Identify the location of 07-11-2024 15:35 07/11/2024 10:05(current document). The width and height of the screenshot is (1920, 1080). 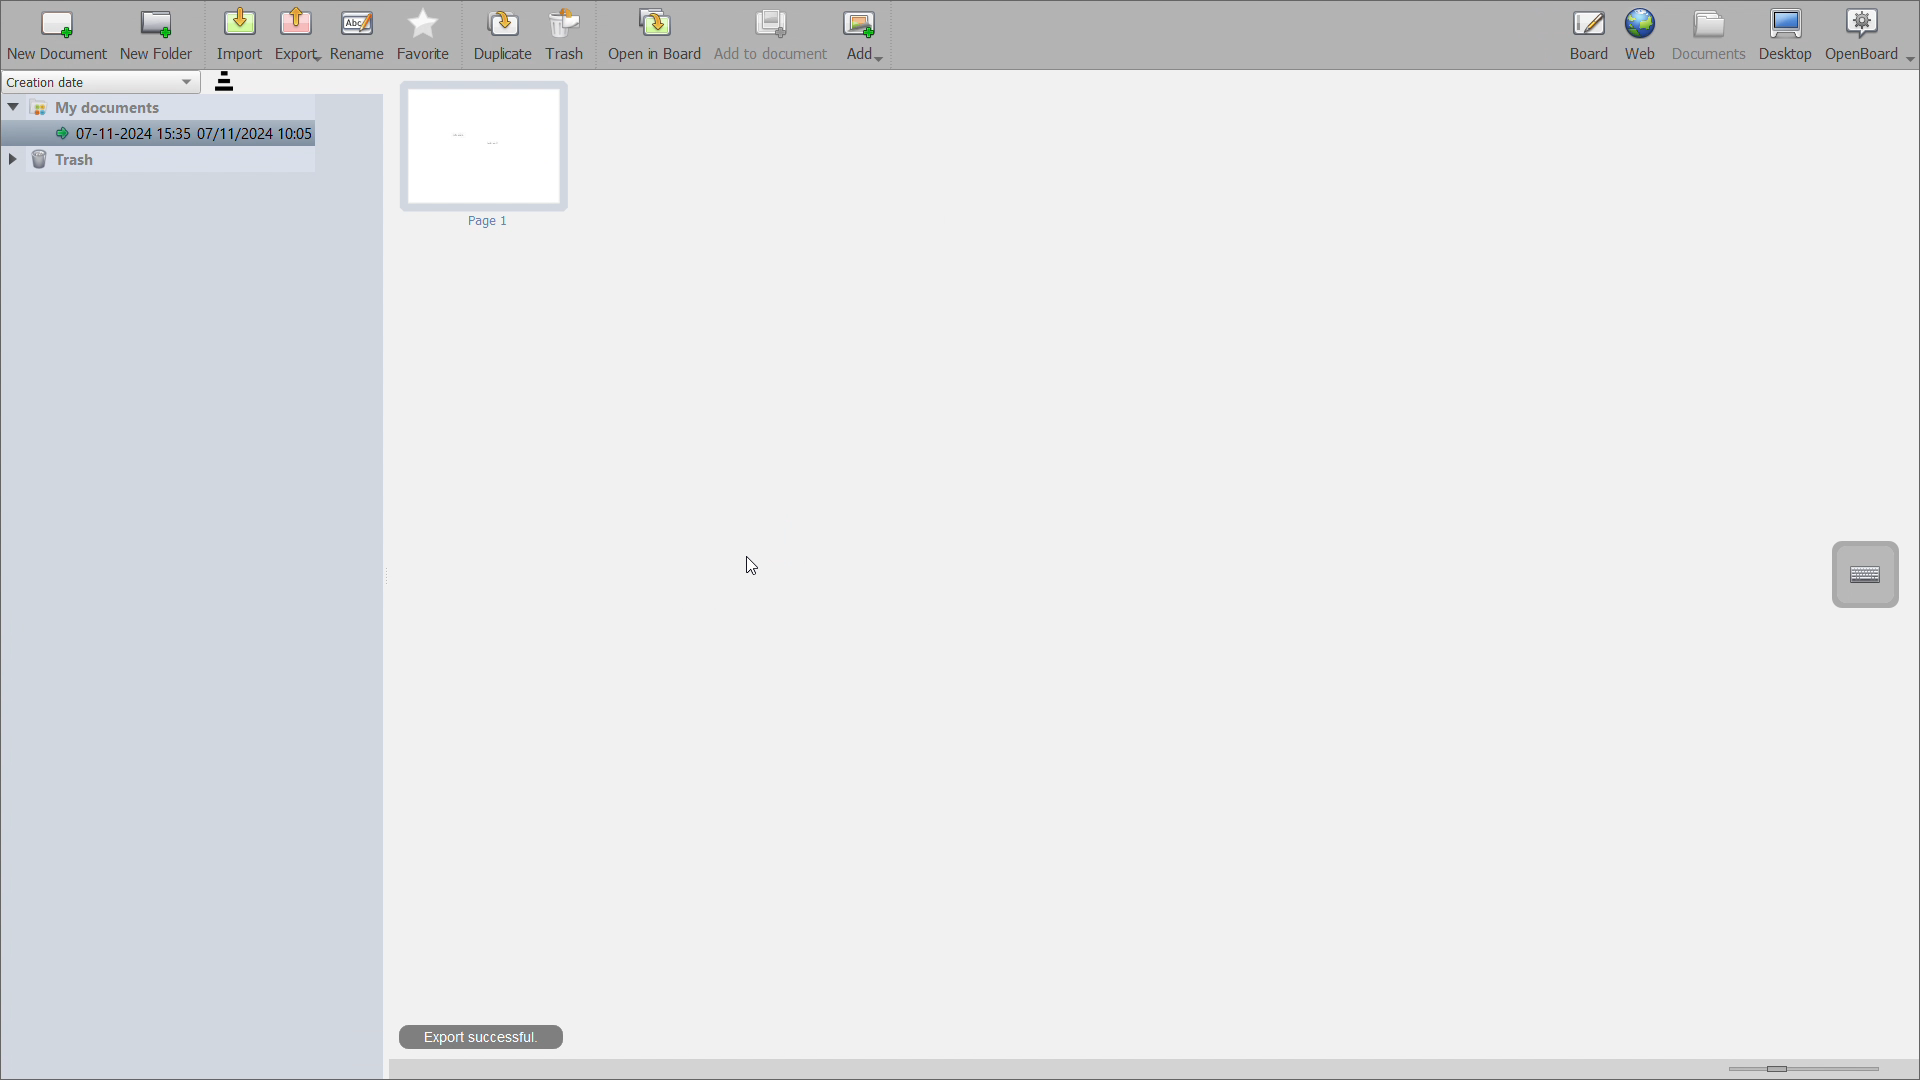
(159, 133).